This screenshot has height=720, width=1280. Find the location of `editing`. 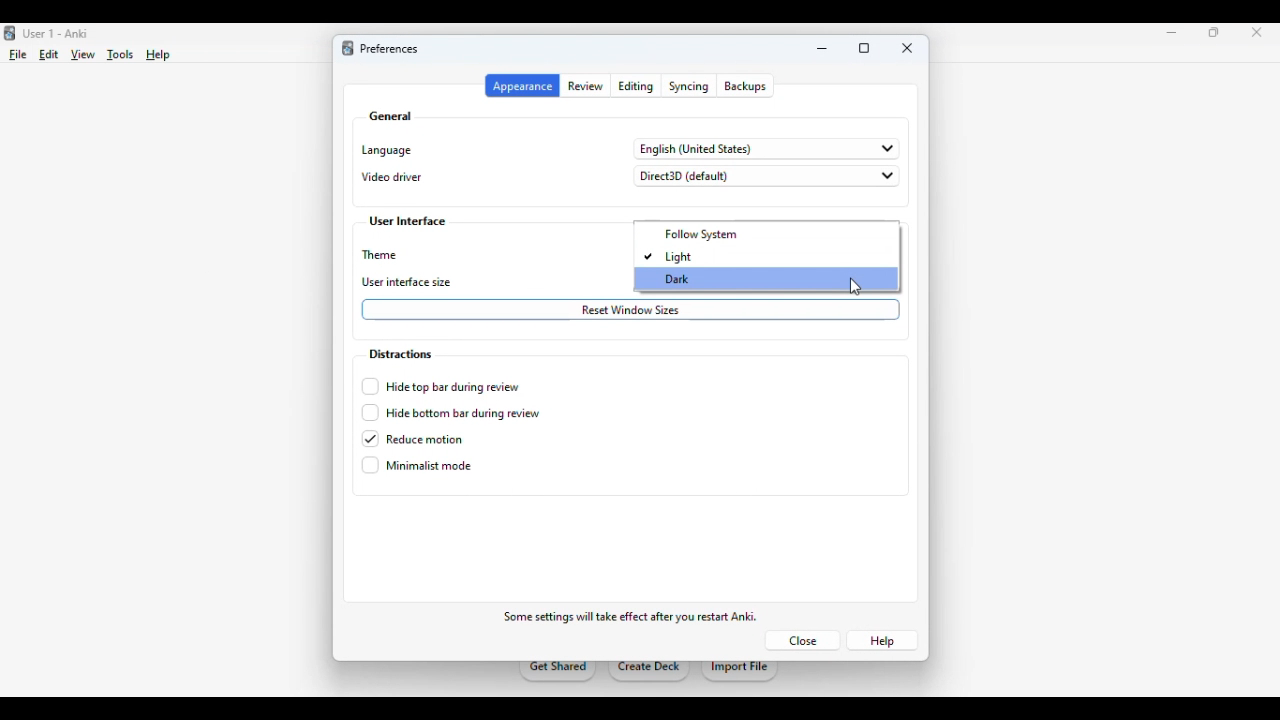

editing is located at coordinates (637, 86).